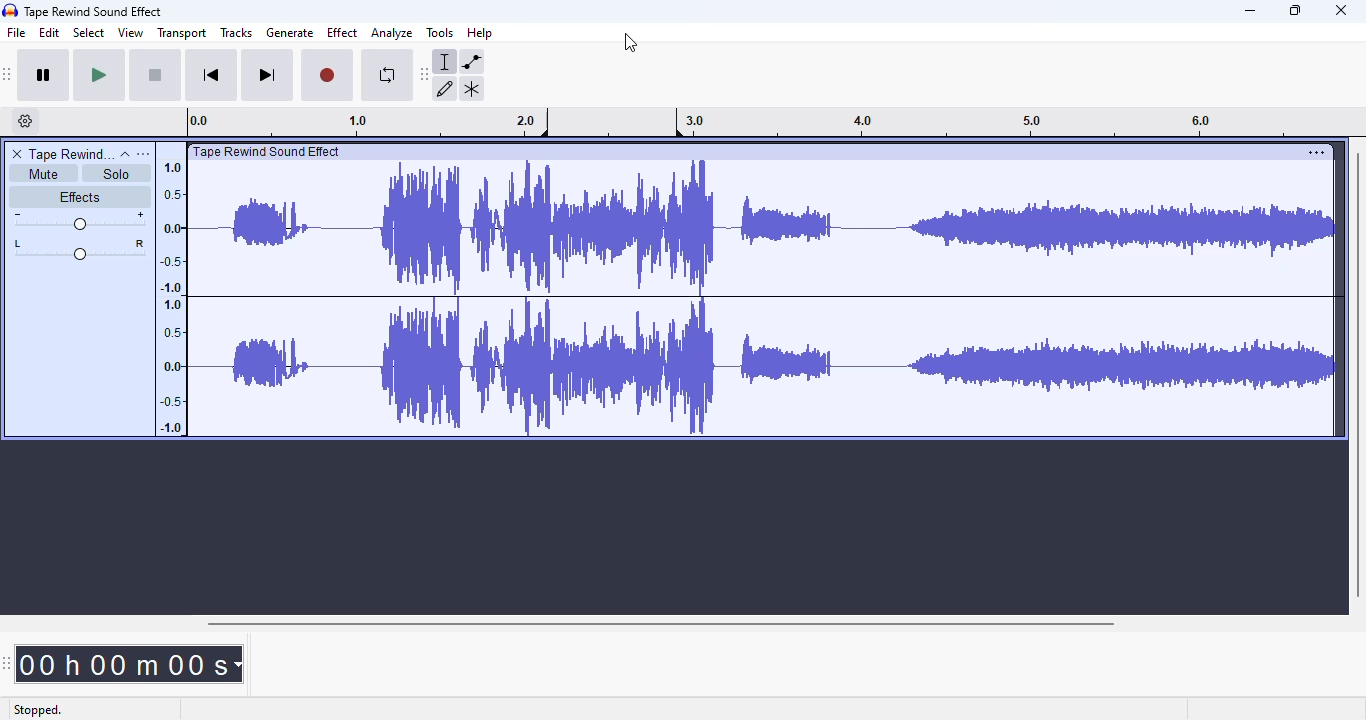 The width and height of the screenshot is (1366, 720). Describe the element at coordinates (1022, 120) in the screenshot. I see `3.0 4.0 5.0 6.0` at that location.